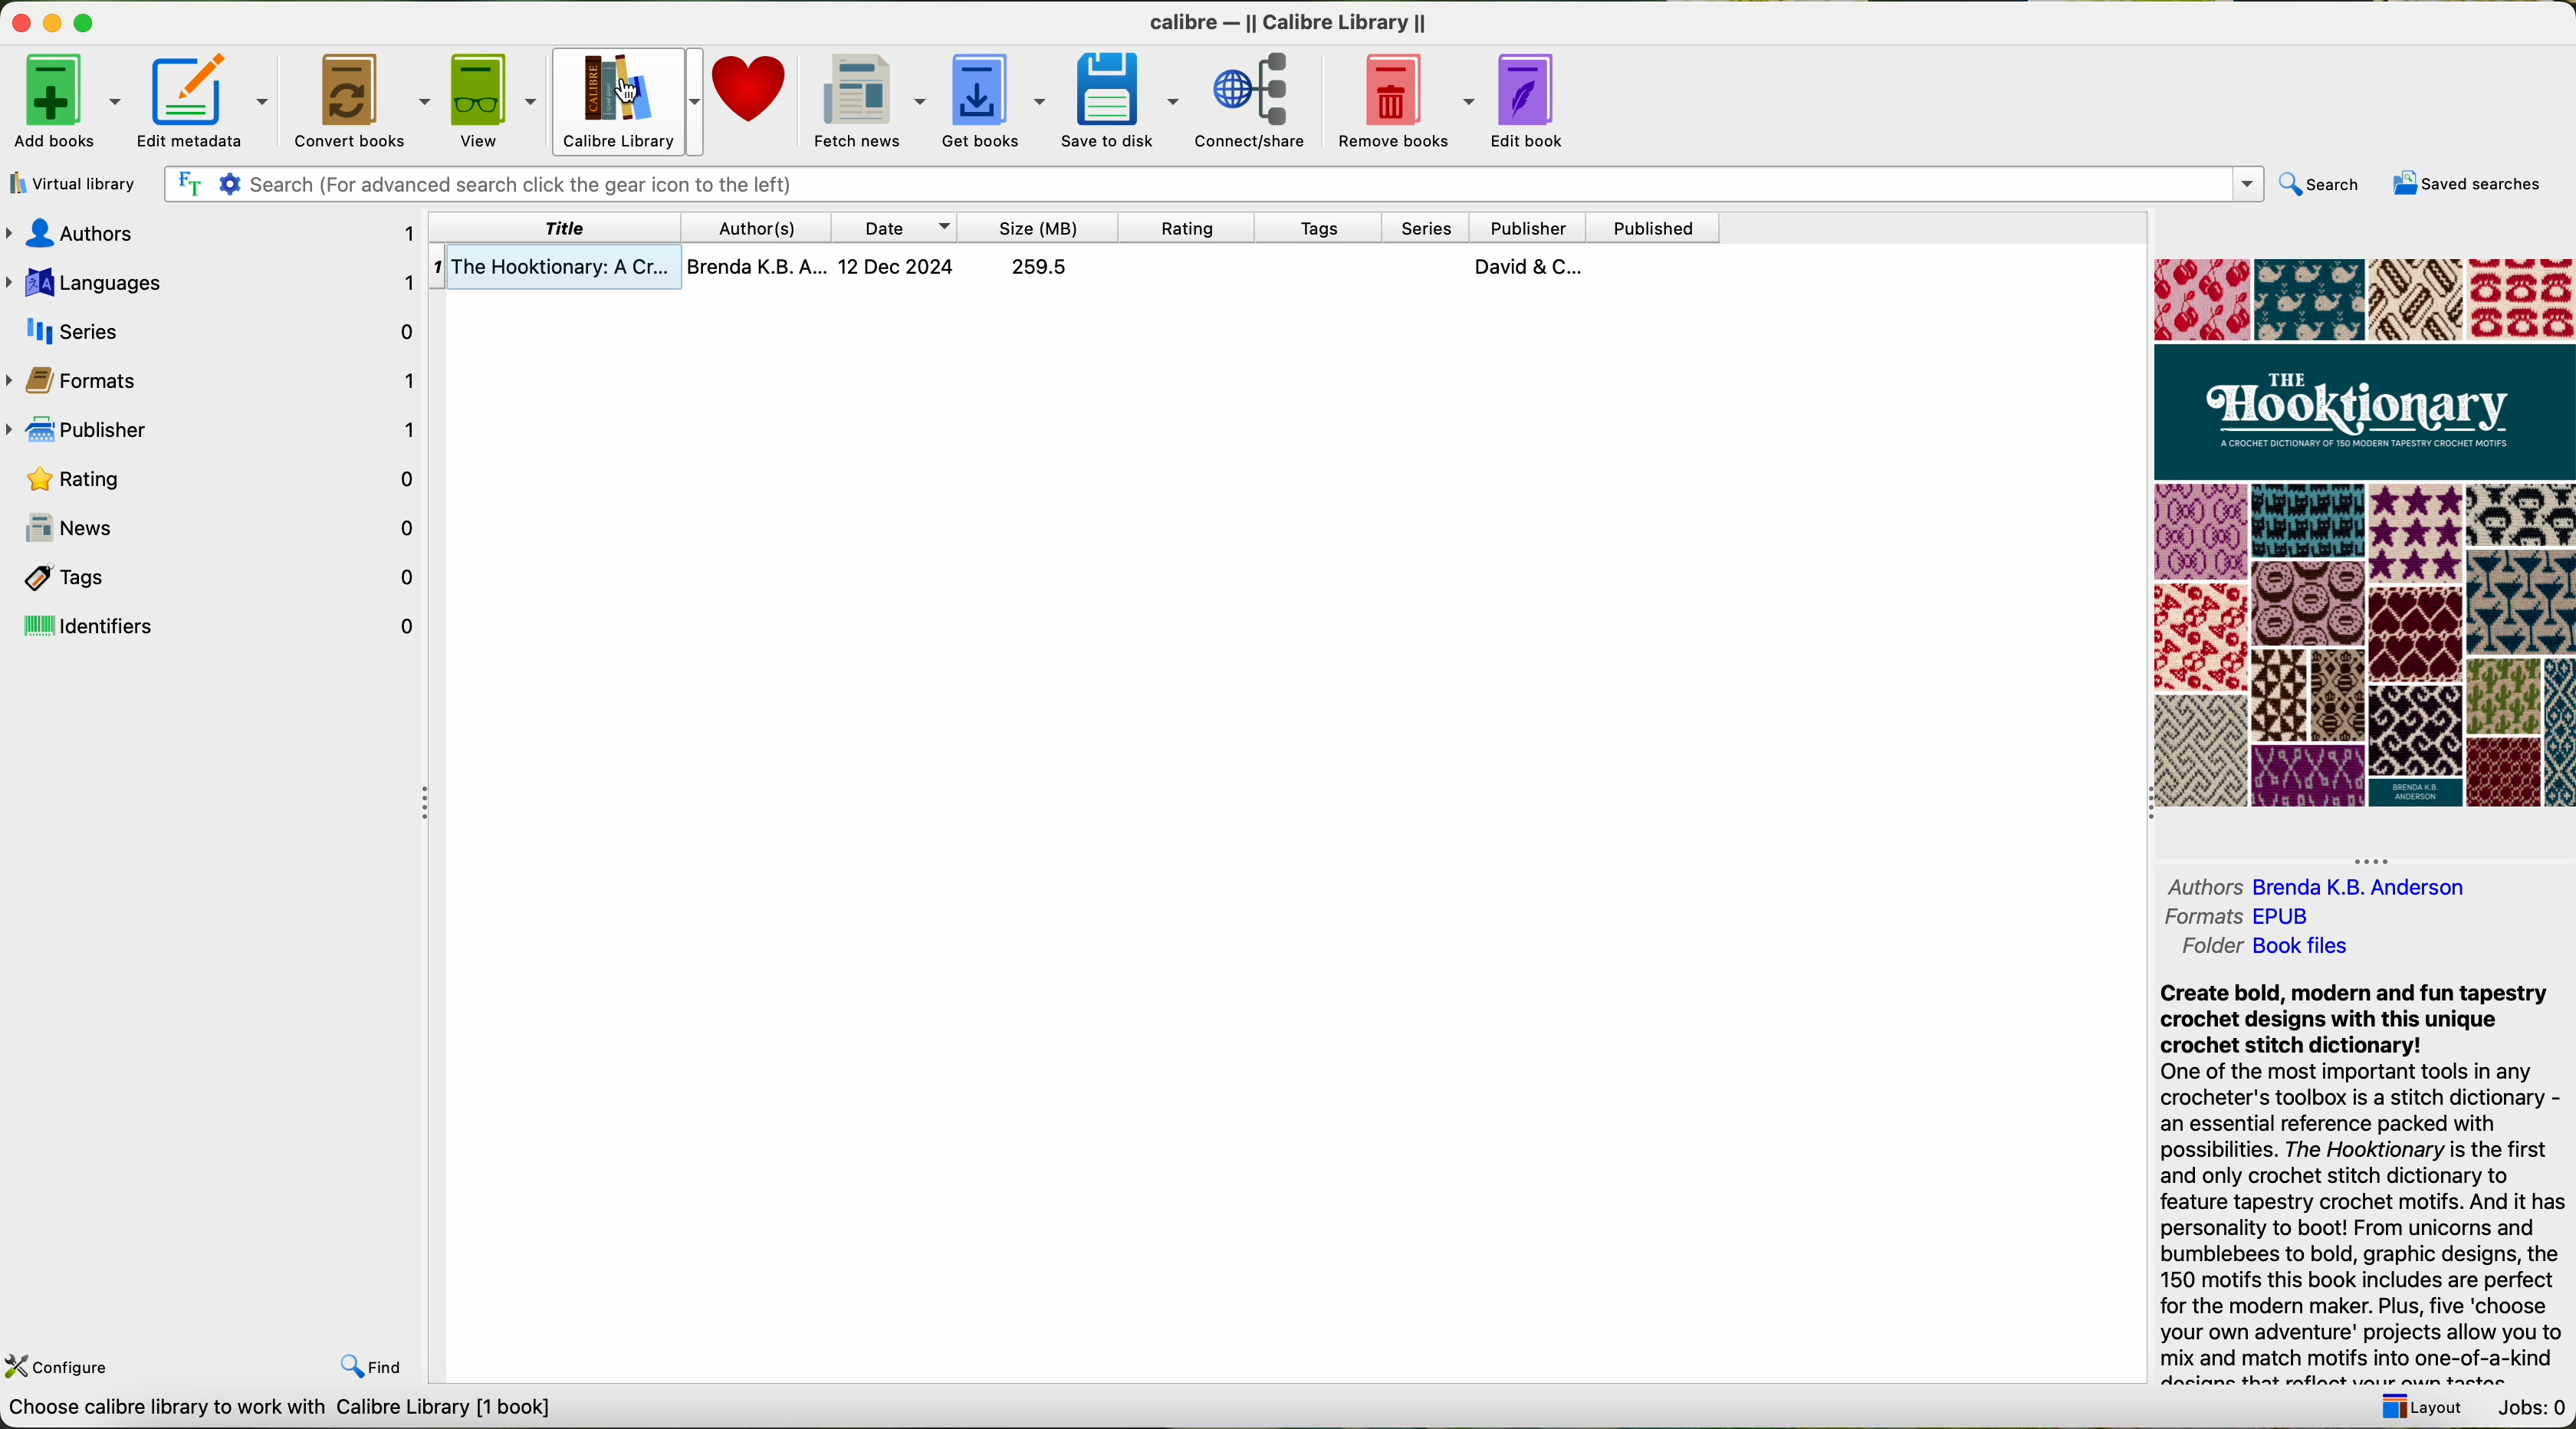 Image resolution: width=2576 pixels, height=1429 pixels. What do you see at coordinates (2235, 917) in the screenshot?
I see `formats EPUB` at bounding box center [2235, 917].